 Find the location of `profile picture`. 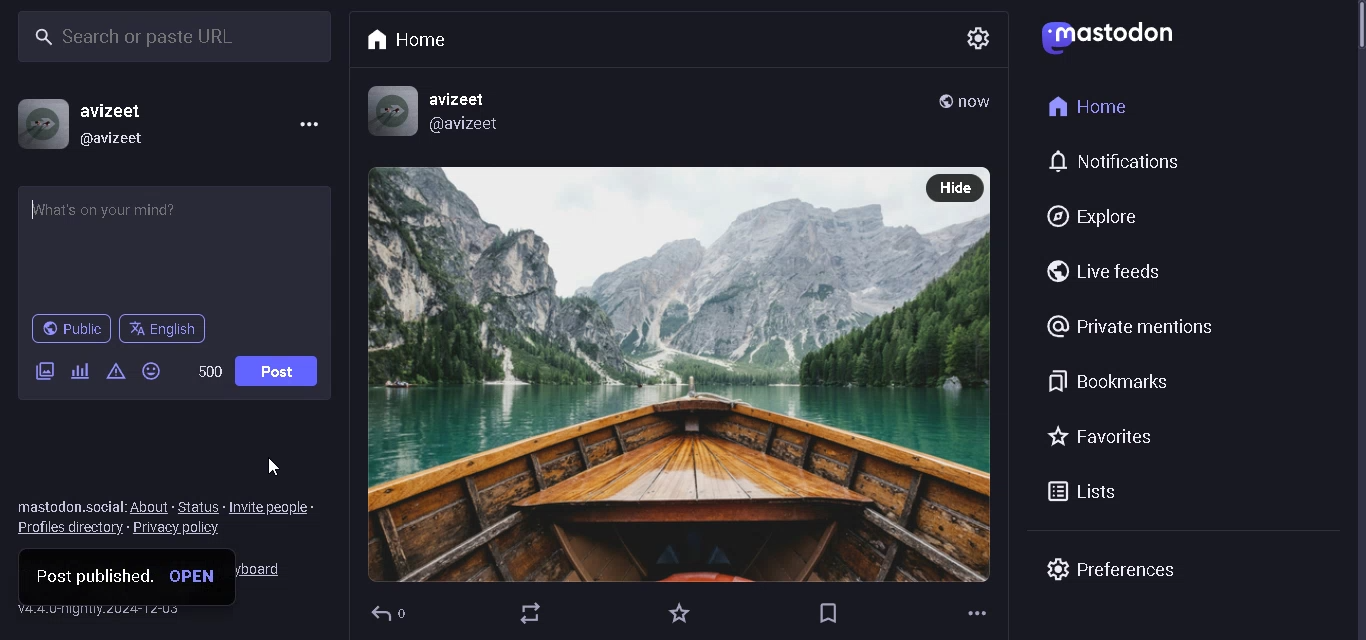

profile picture is located at coordinates (36, 124).